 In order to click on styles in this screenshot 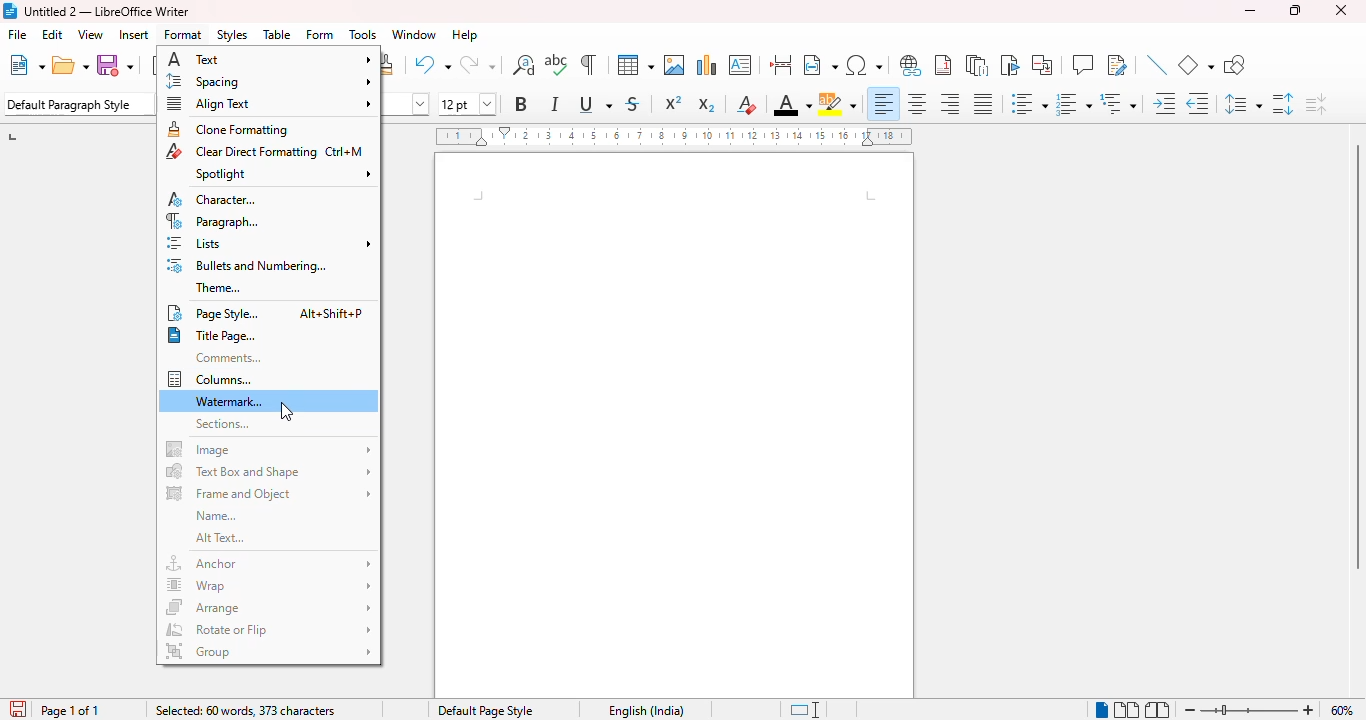, I will do `click(232, 34)`.